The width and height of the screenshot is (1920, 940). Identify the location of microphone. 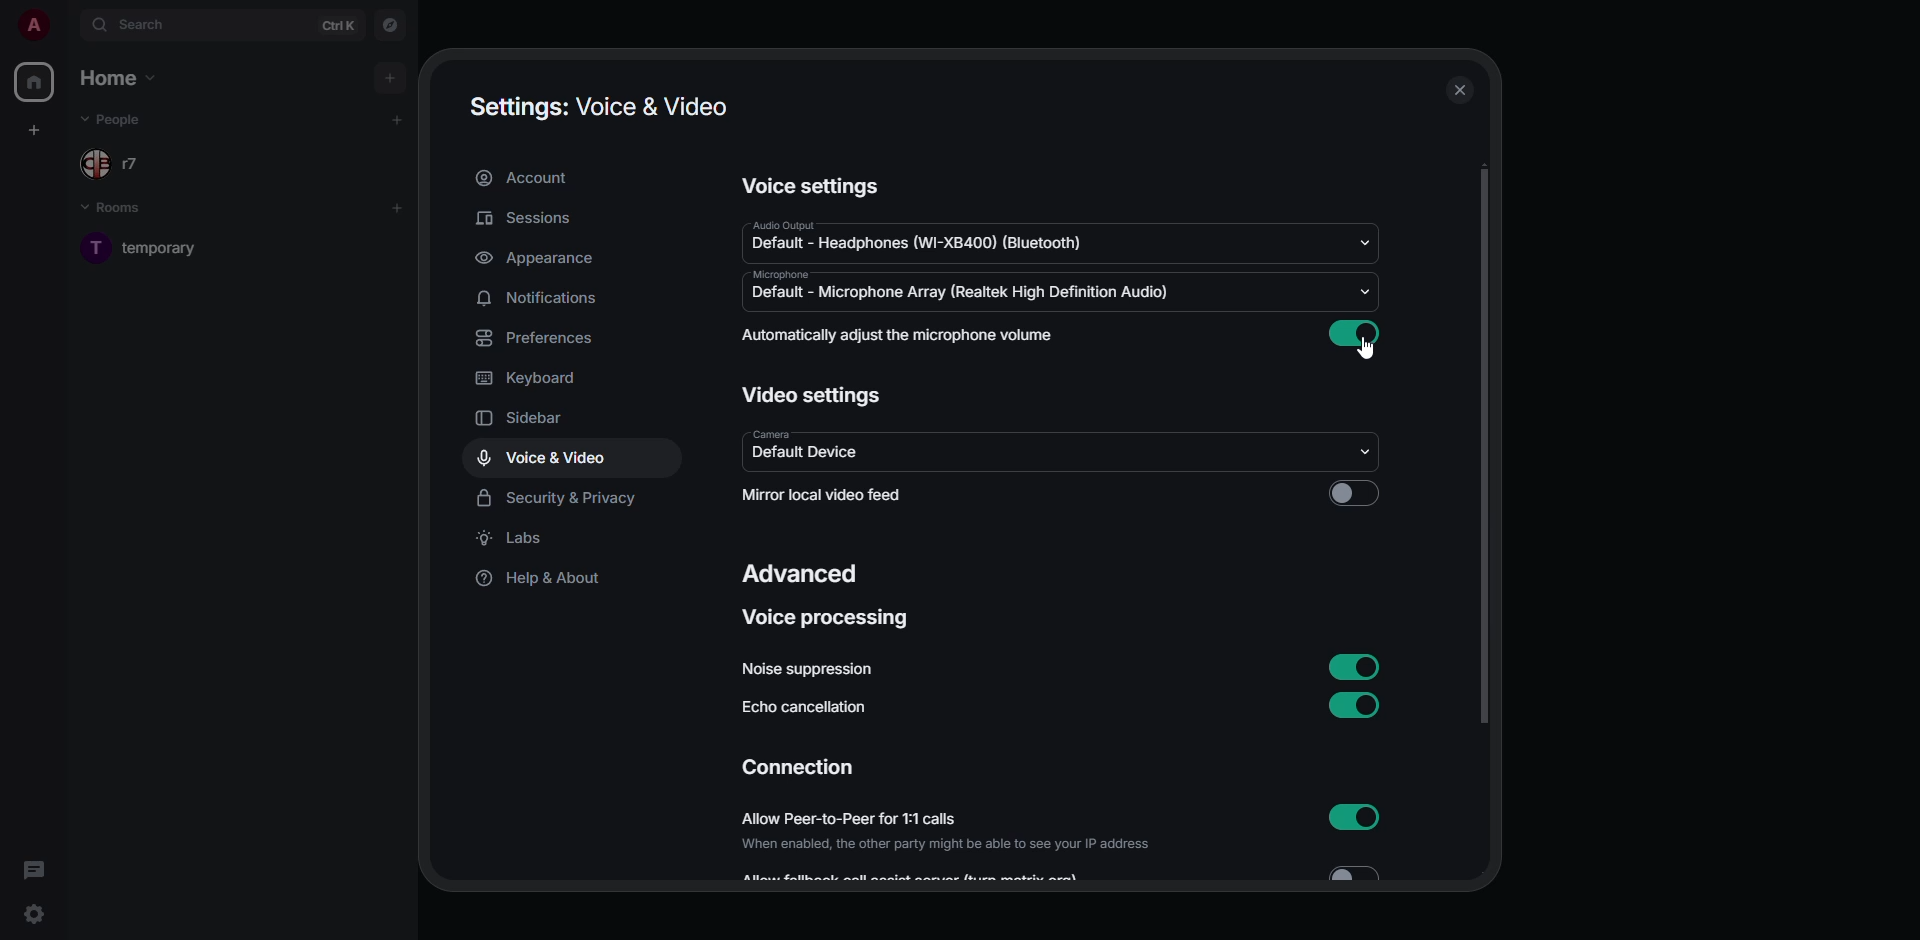
(788, 274).